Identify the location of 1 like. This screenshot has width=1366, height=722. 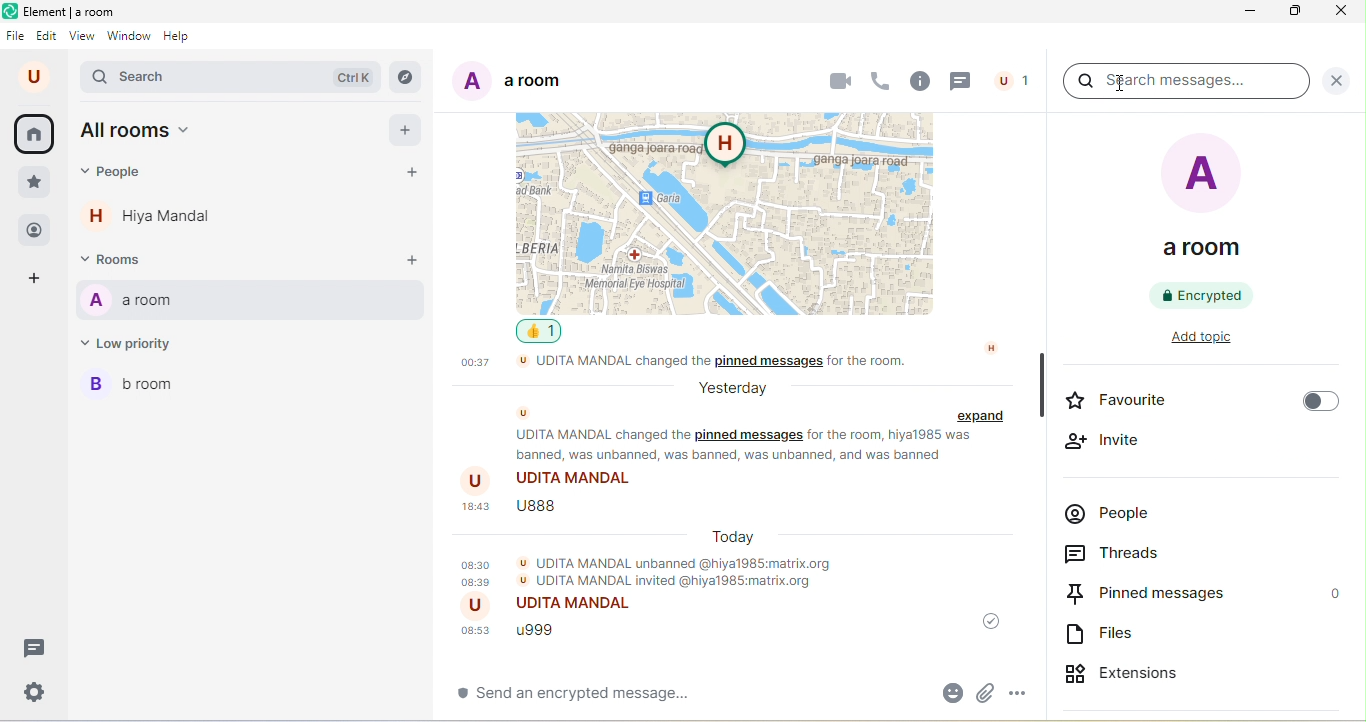
(544, 332).